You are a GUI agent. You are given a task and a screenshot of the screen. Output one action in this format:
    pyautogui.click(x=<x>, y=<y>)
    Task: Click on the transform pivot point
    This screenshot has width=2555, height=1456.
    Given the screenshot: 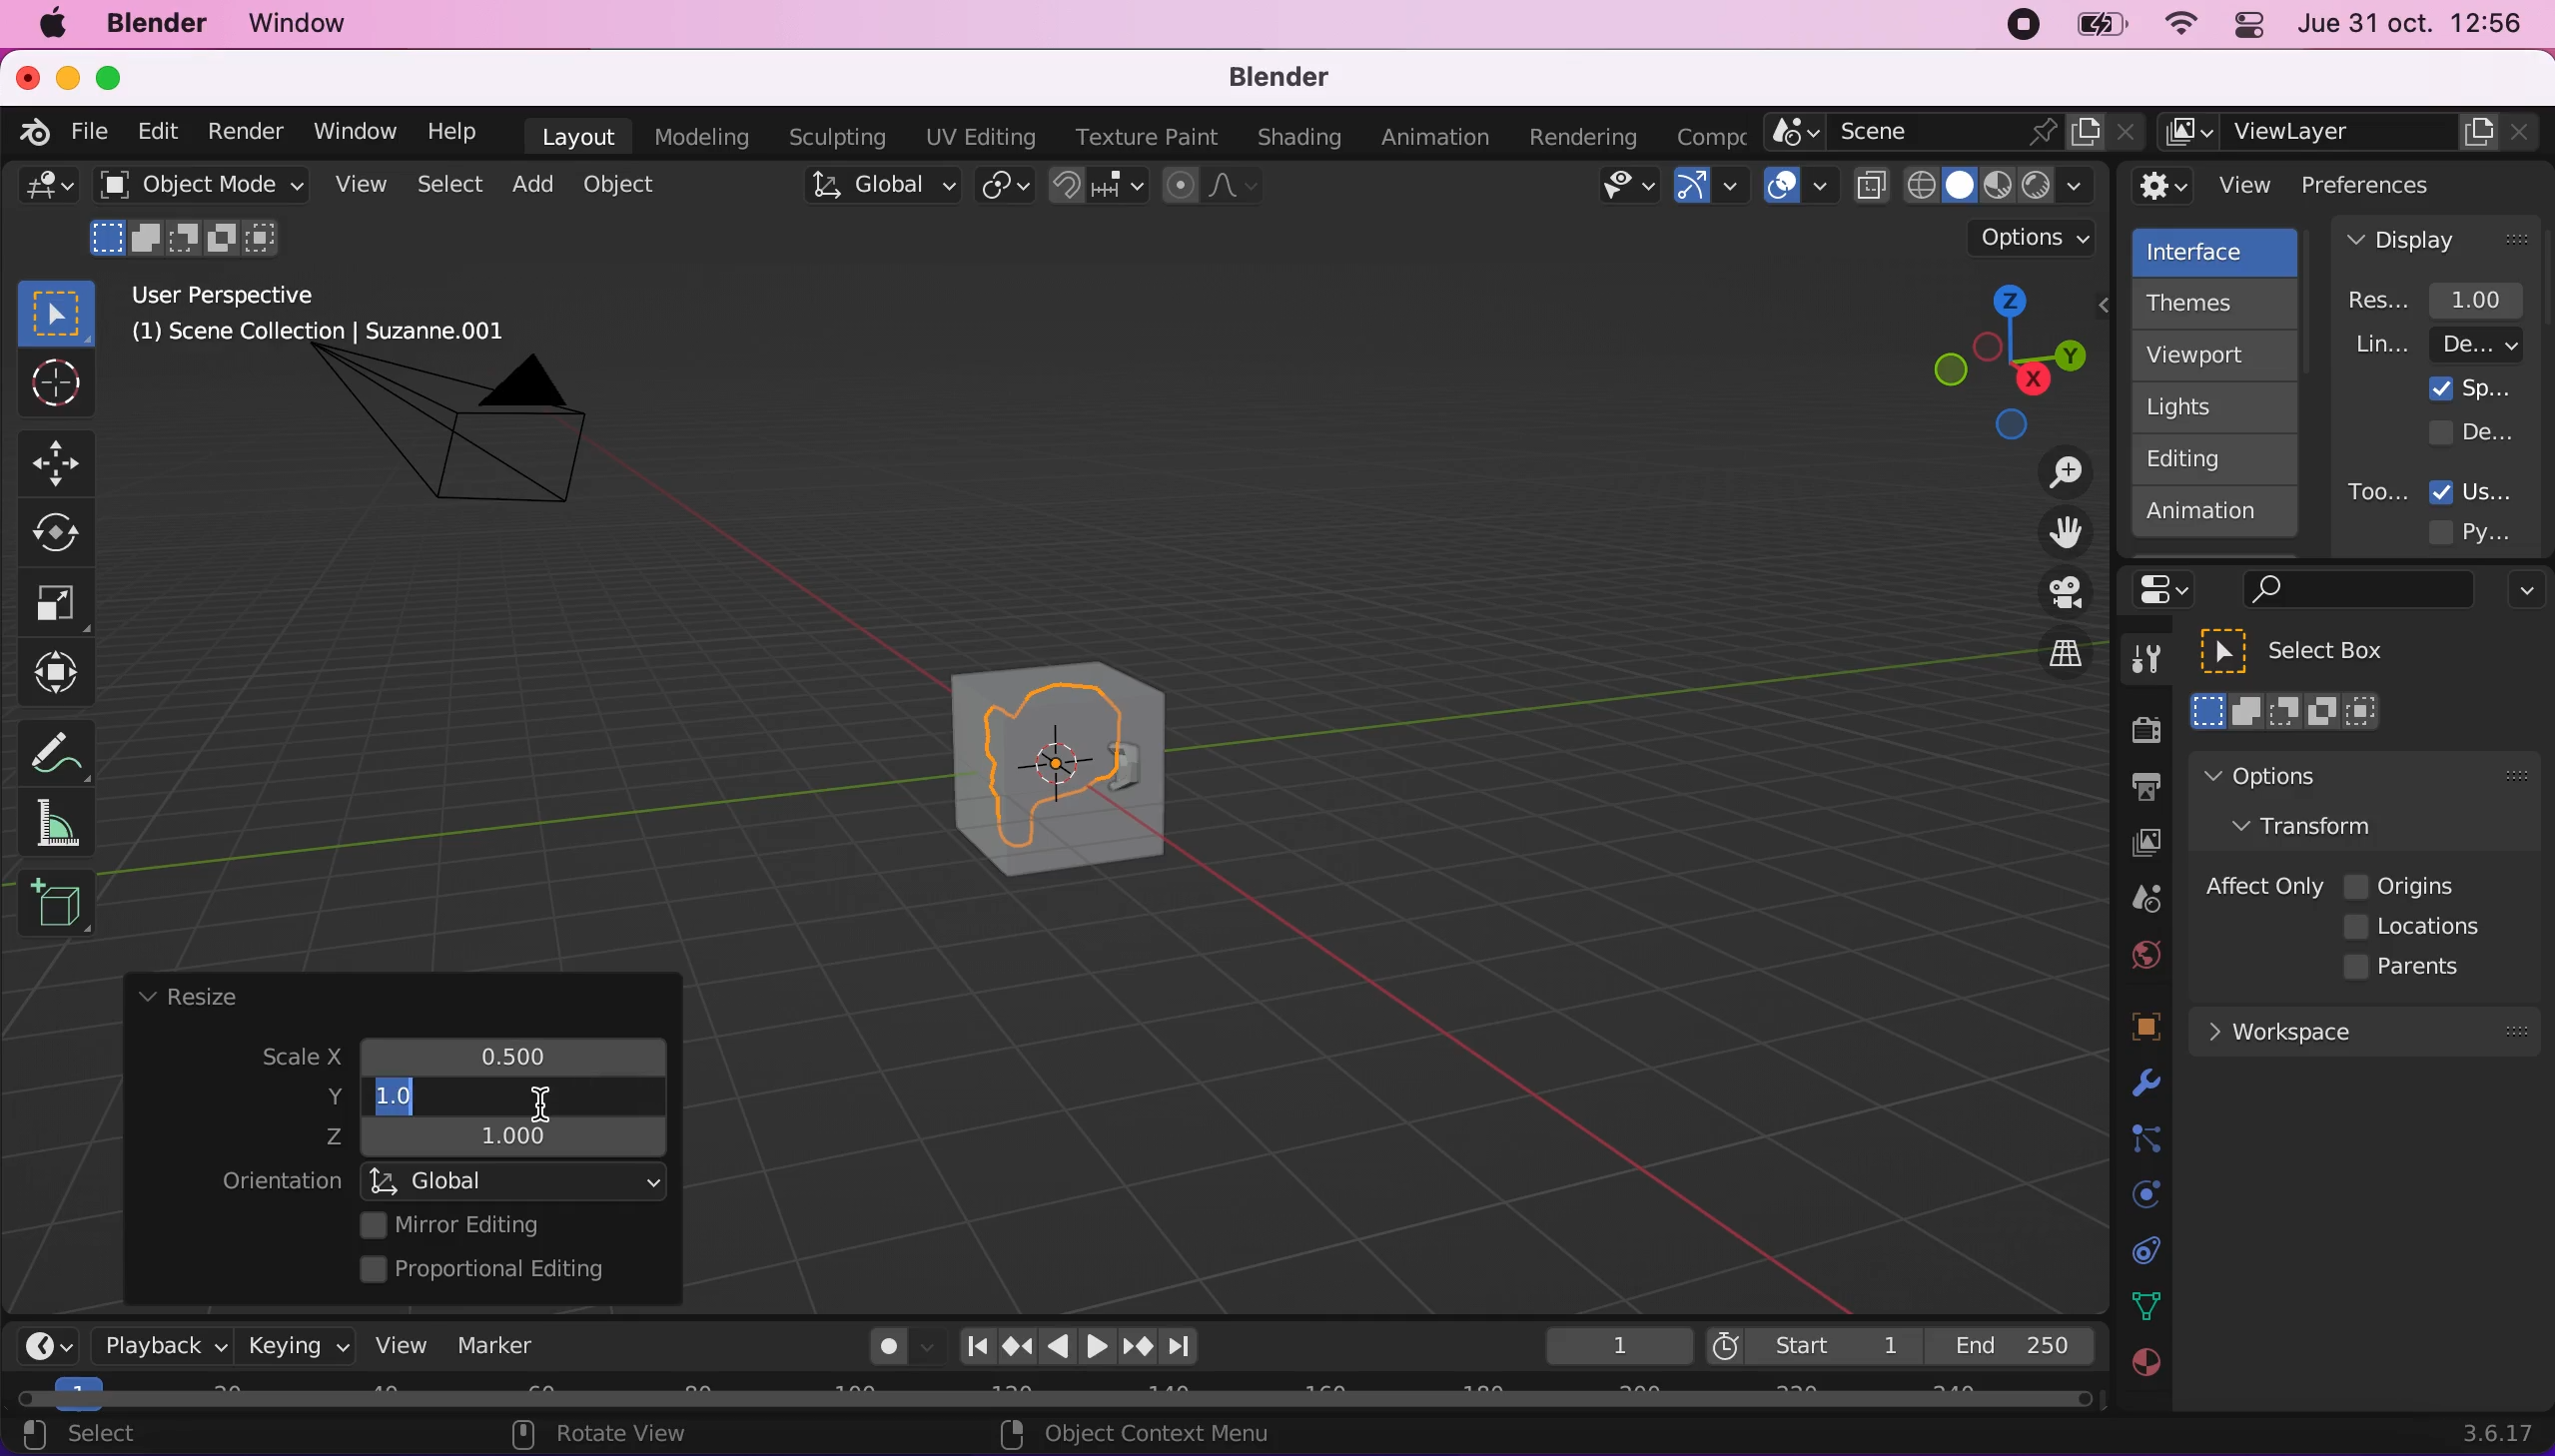 What is the action you would take?
    pyautogui.click(x=1008, y=188)
    